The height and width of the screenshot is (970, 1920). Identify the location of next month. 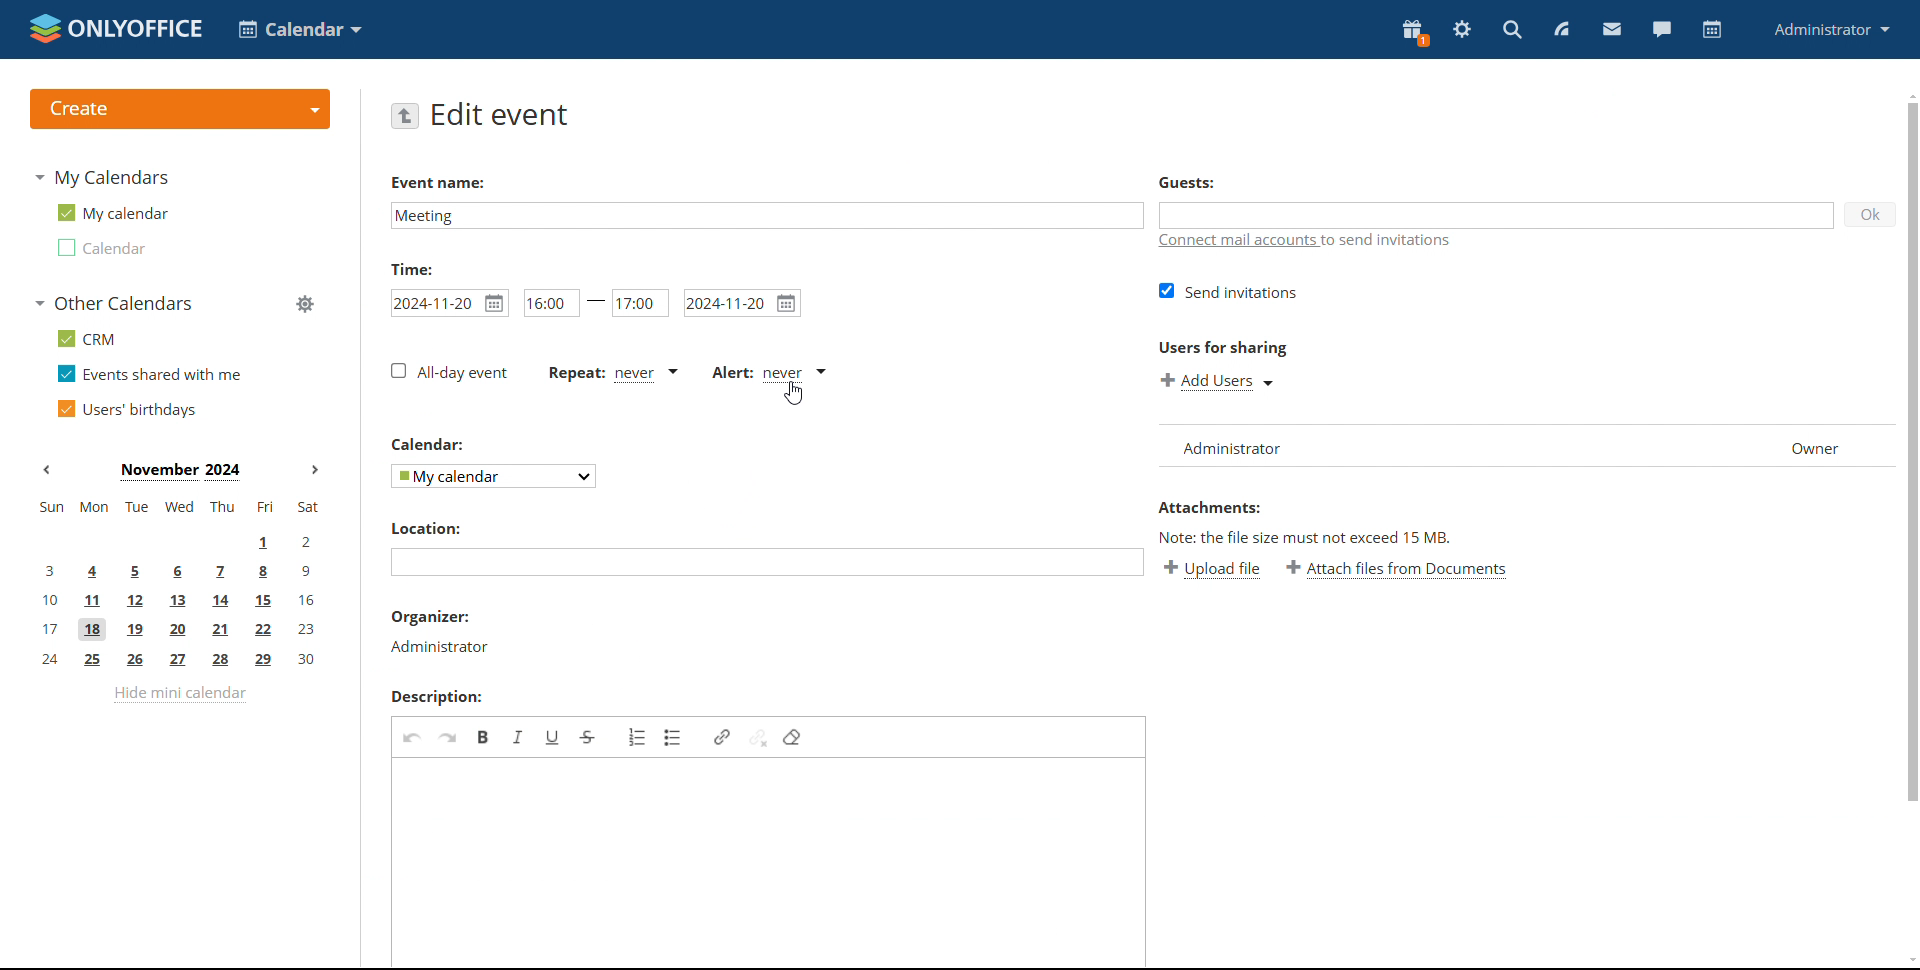
(318, 471).